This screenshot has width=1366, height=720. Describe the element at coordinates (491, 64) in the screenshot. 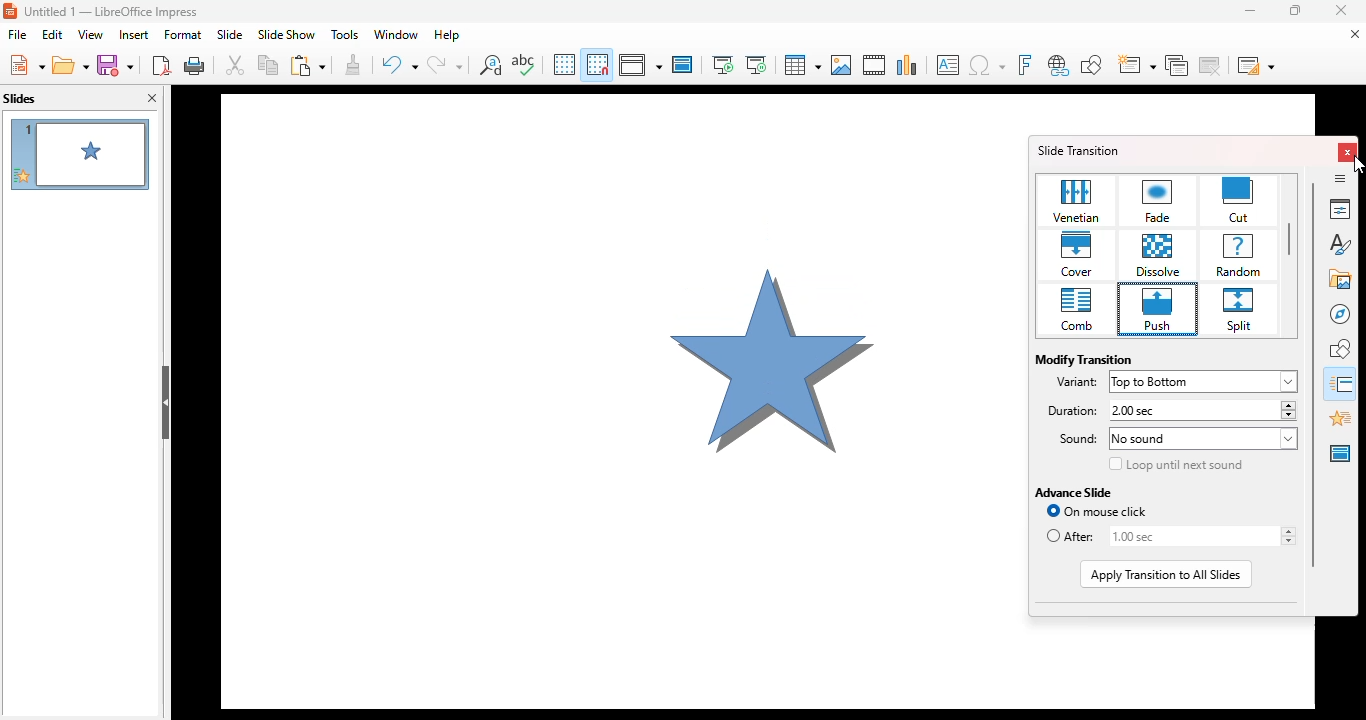

I see `find and replace` at that location.